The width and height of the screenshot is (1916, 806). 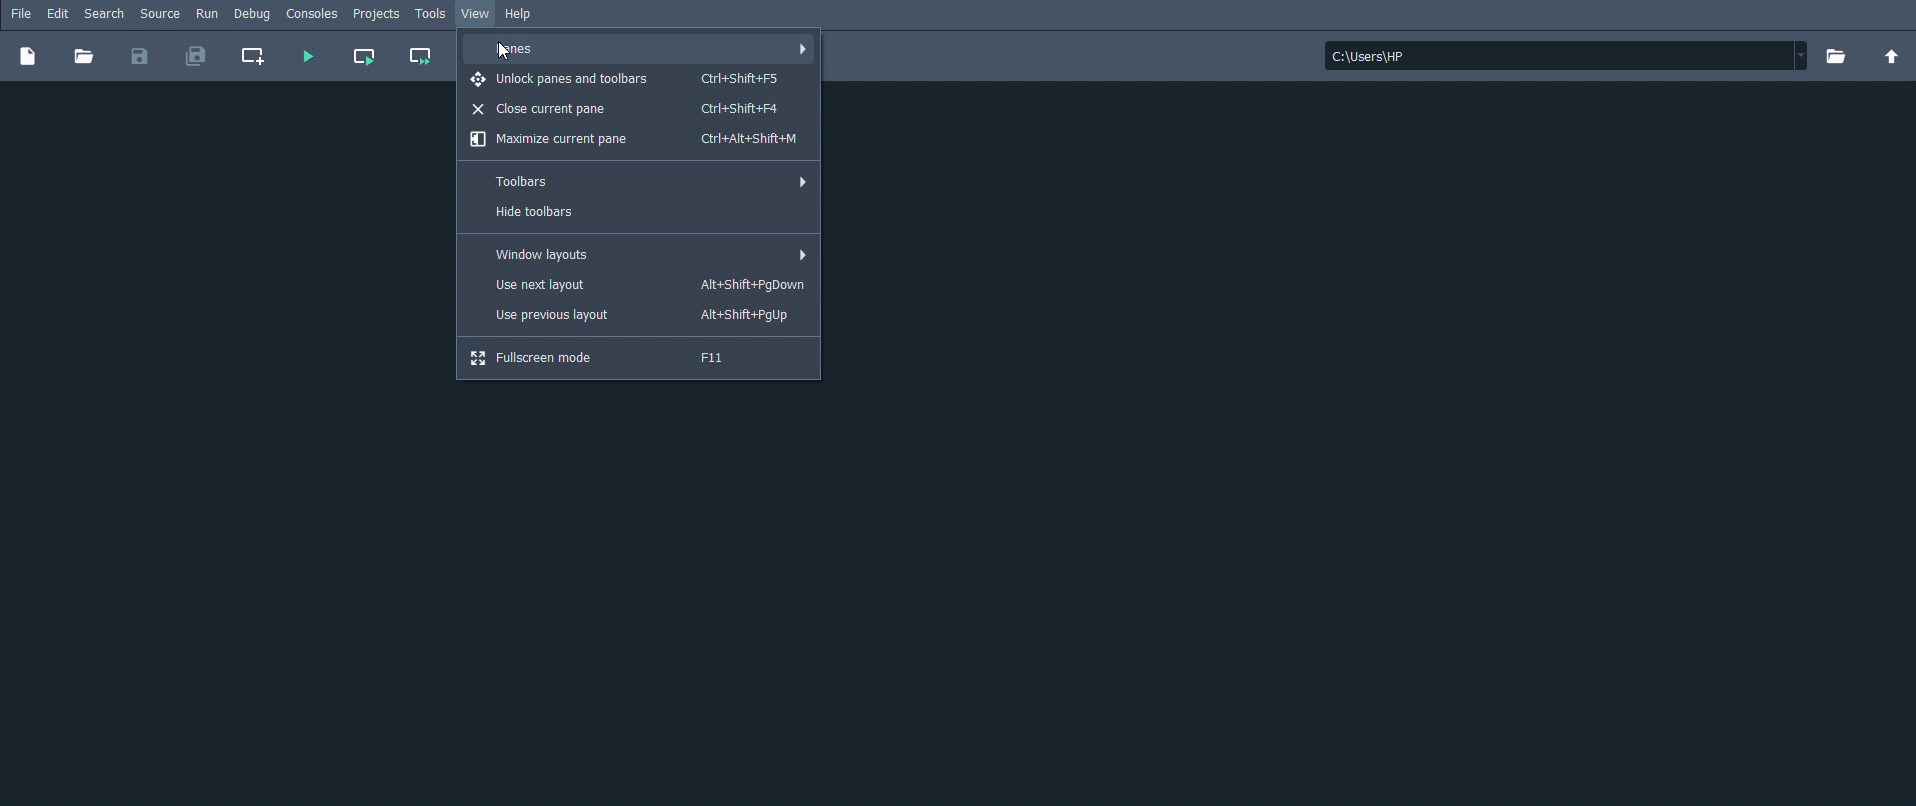 I want to click on New file, so click(x=28, y=58).